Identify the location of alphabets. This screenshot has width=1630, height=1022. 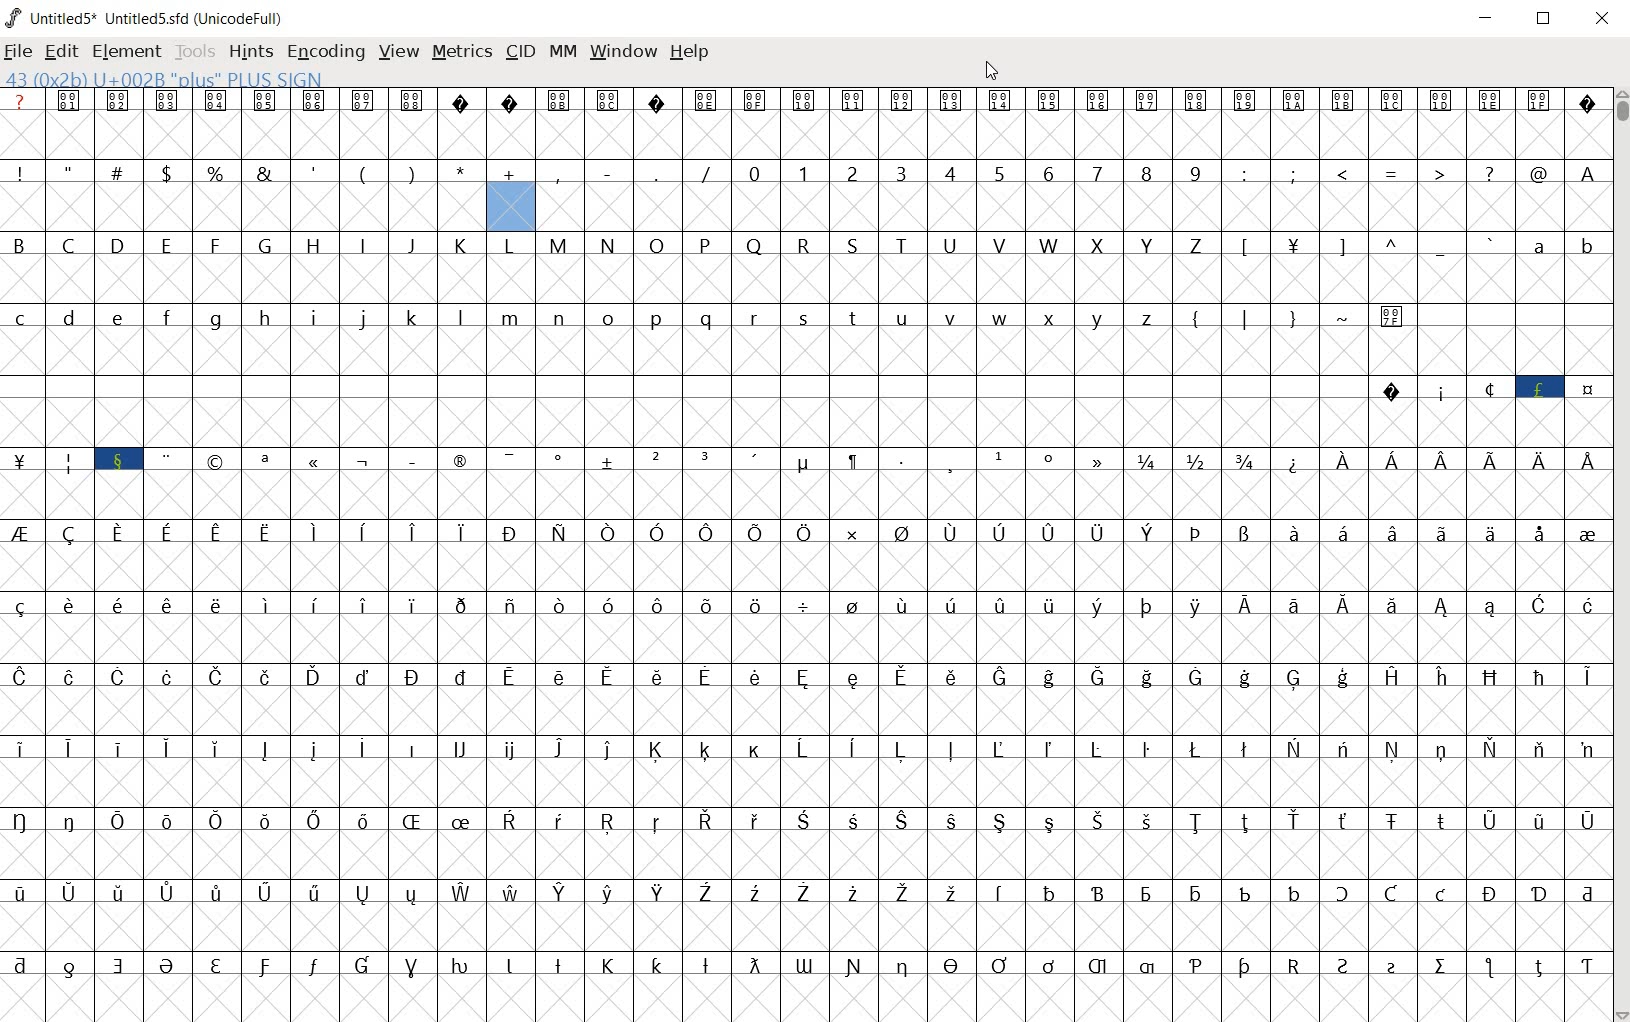
(587, 340).